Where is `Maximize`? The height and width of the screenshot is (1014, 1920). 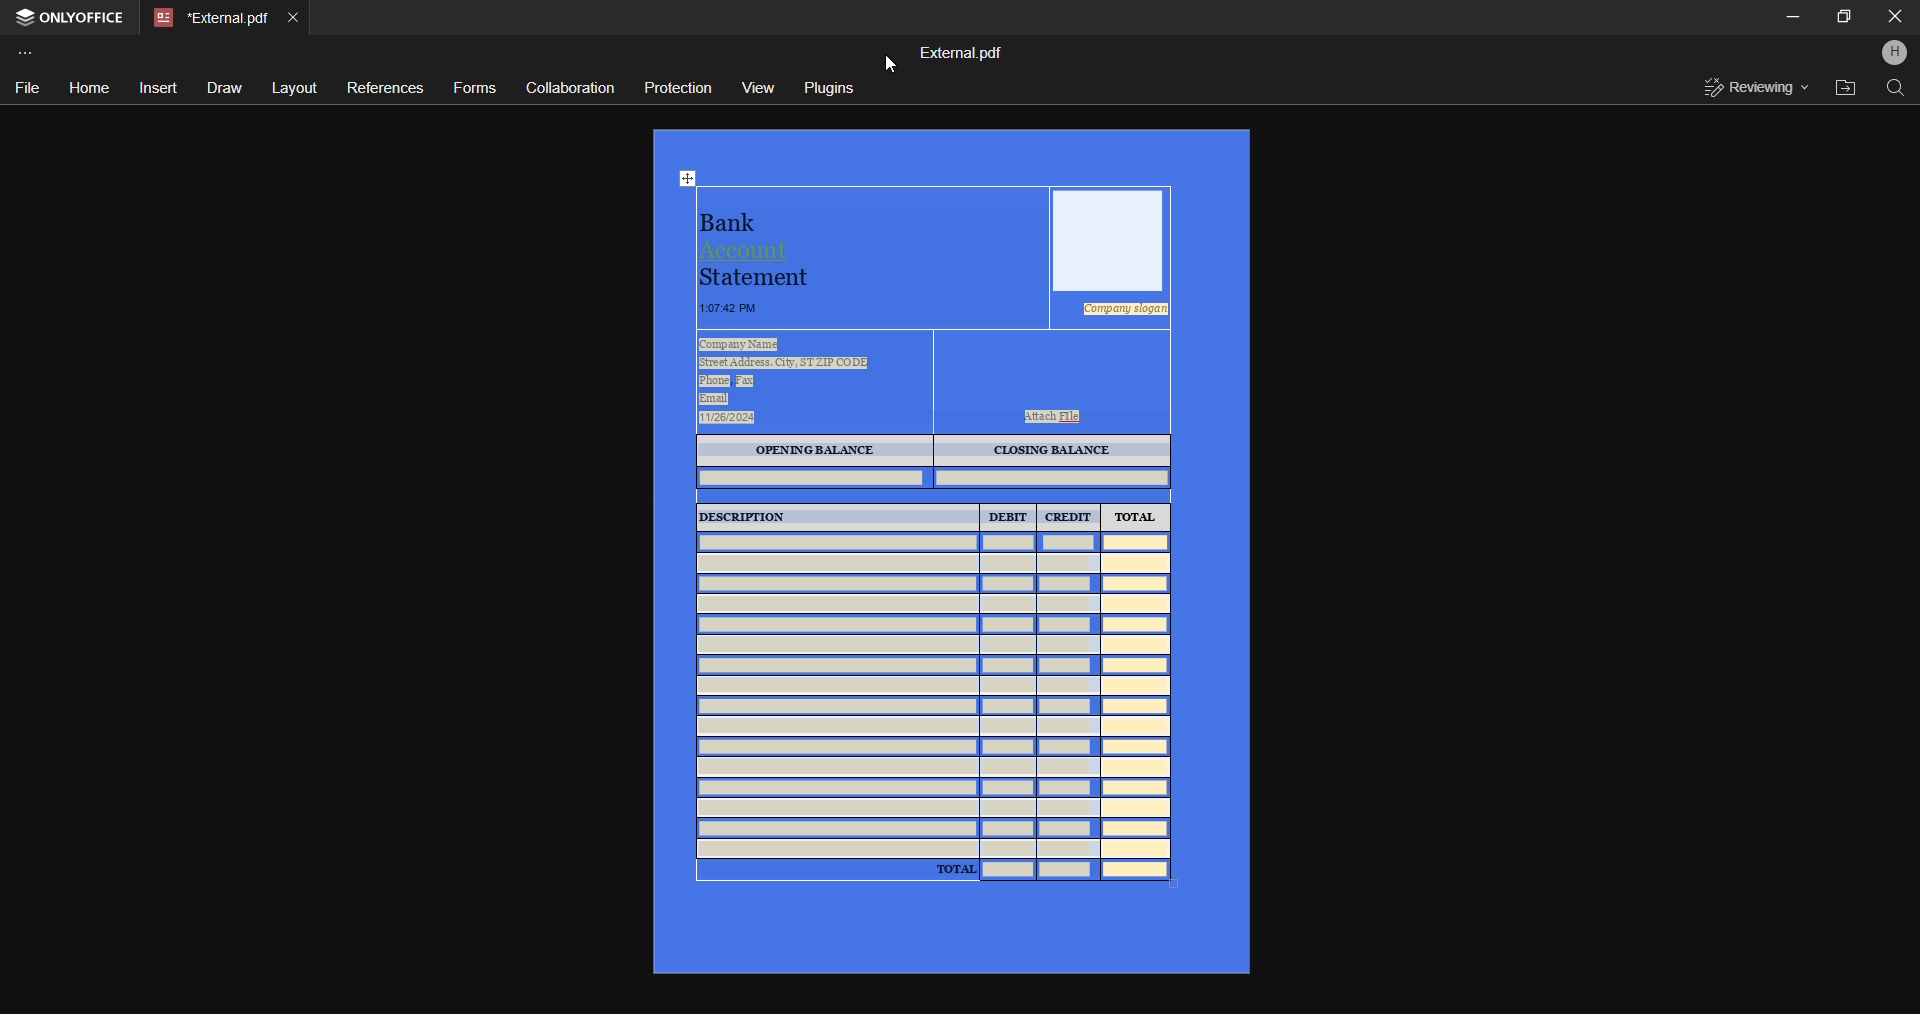
Maximize is located at coordinates (1843, 17).